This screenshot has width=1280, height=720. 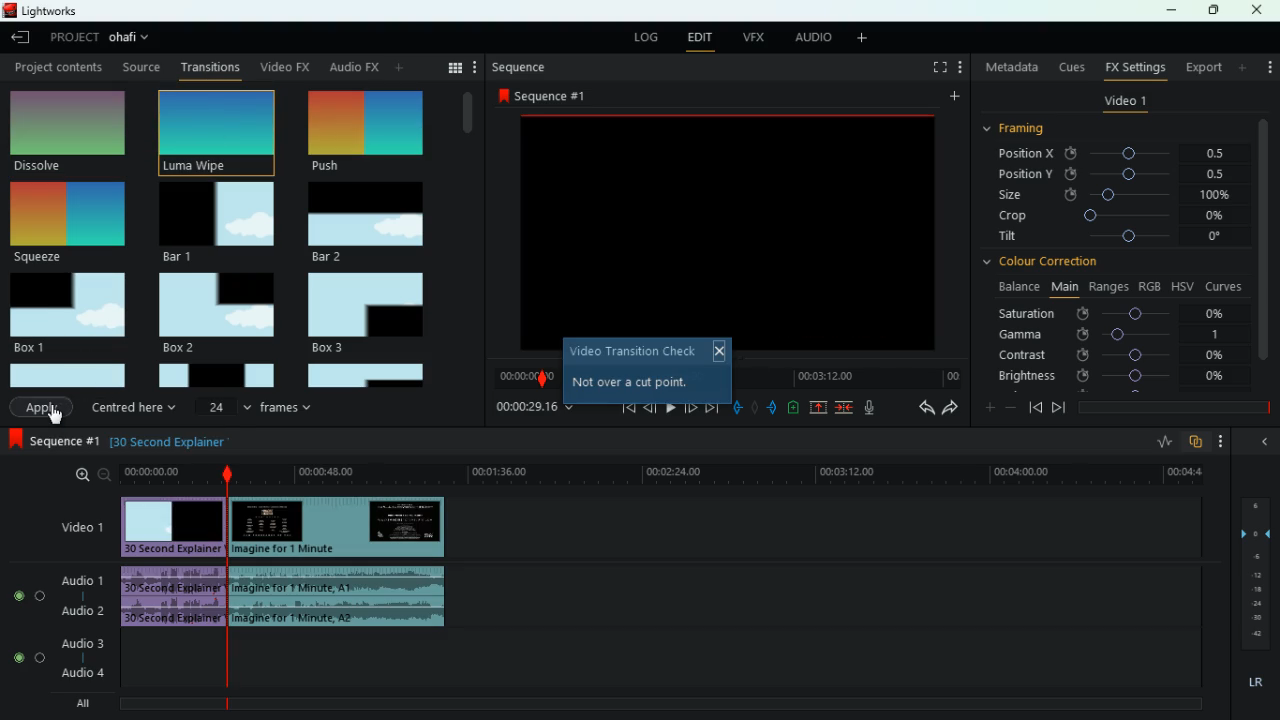 What do you see at coordinates (987, 409) in the screenshot?
I see `plus` at bounding box center [987, 409].